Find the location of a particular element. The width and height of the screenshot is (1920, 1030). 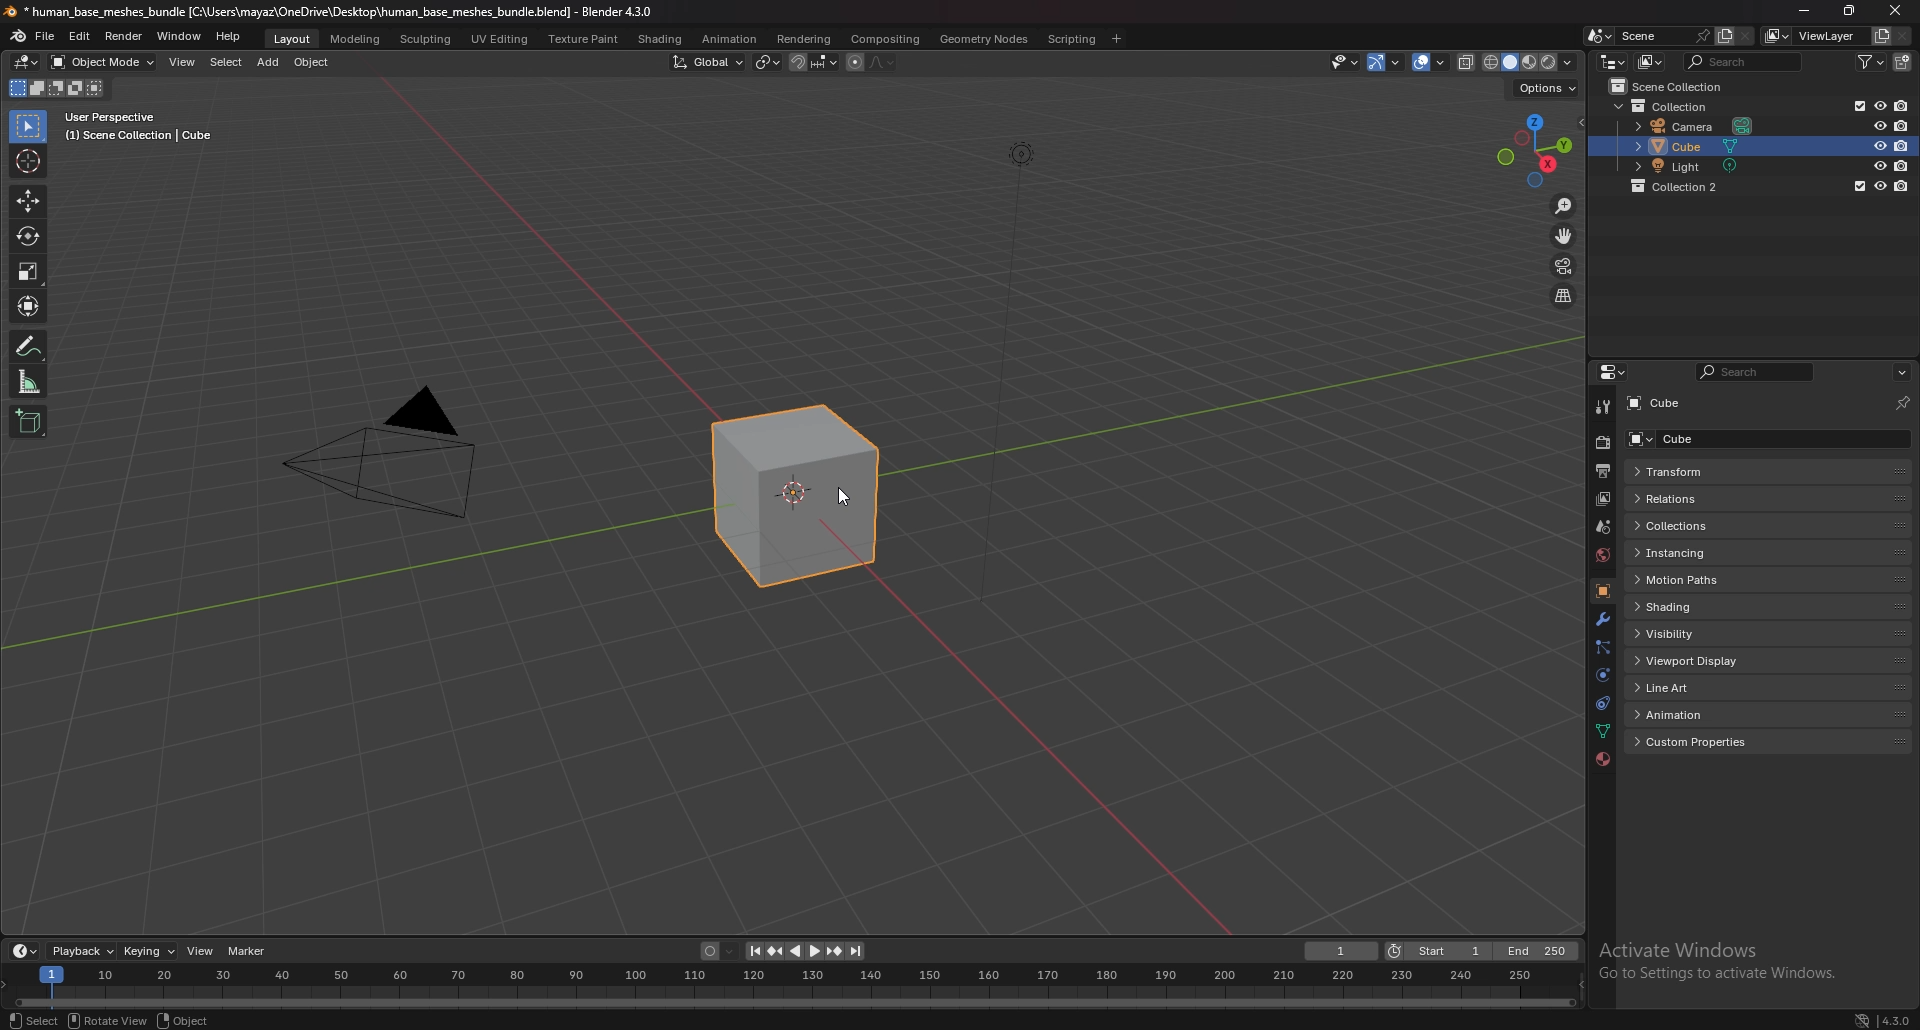

disable in renders is located at coordinates (1902, 104).